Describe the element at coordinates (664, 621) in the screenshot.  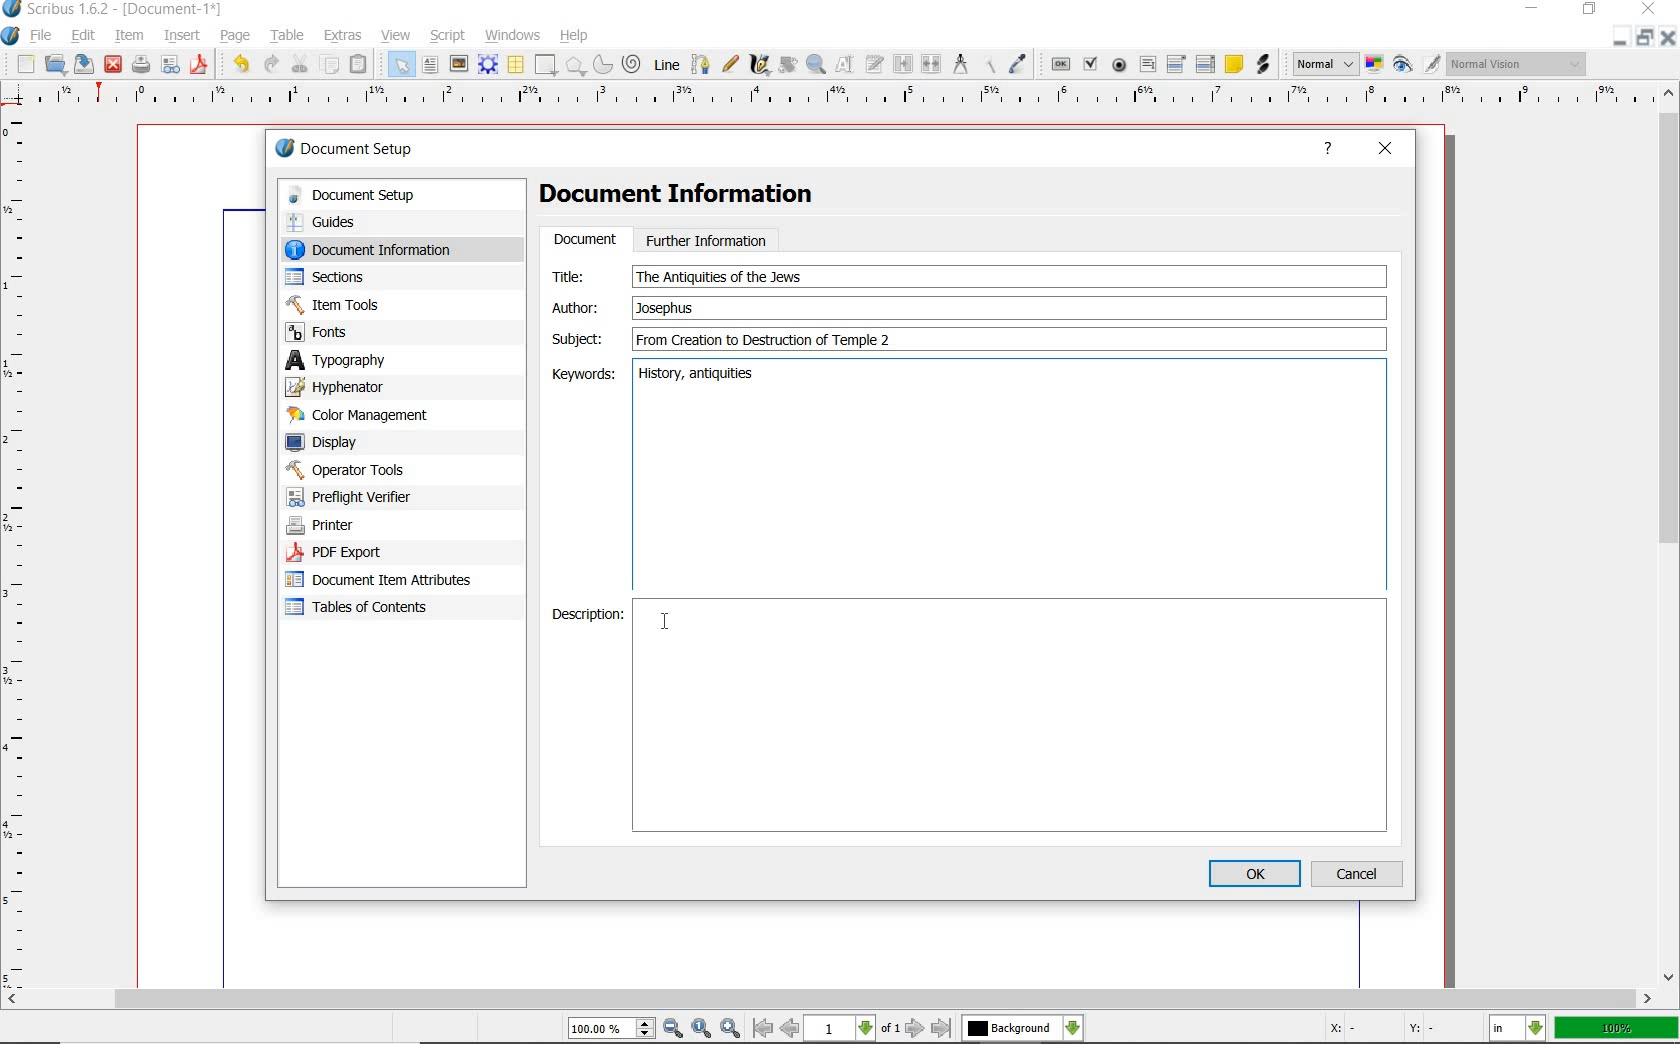
I see `cursor` at that location.